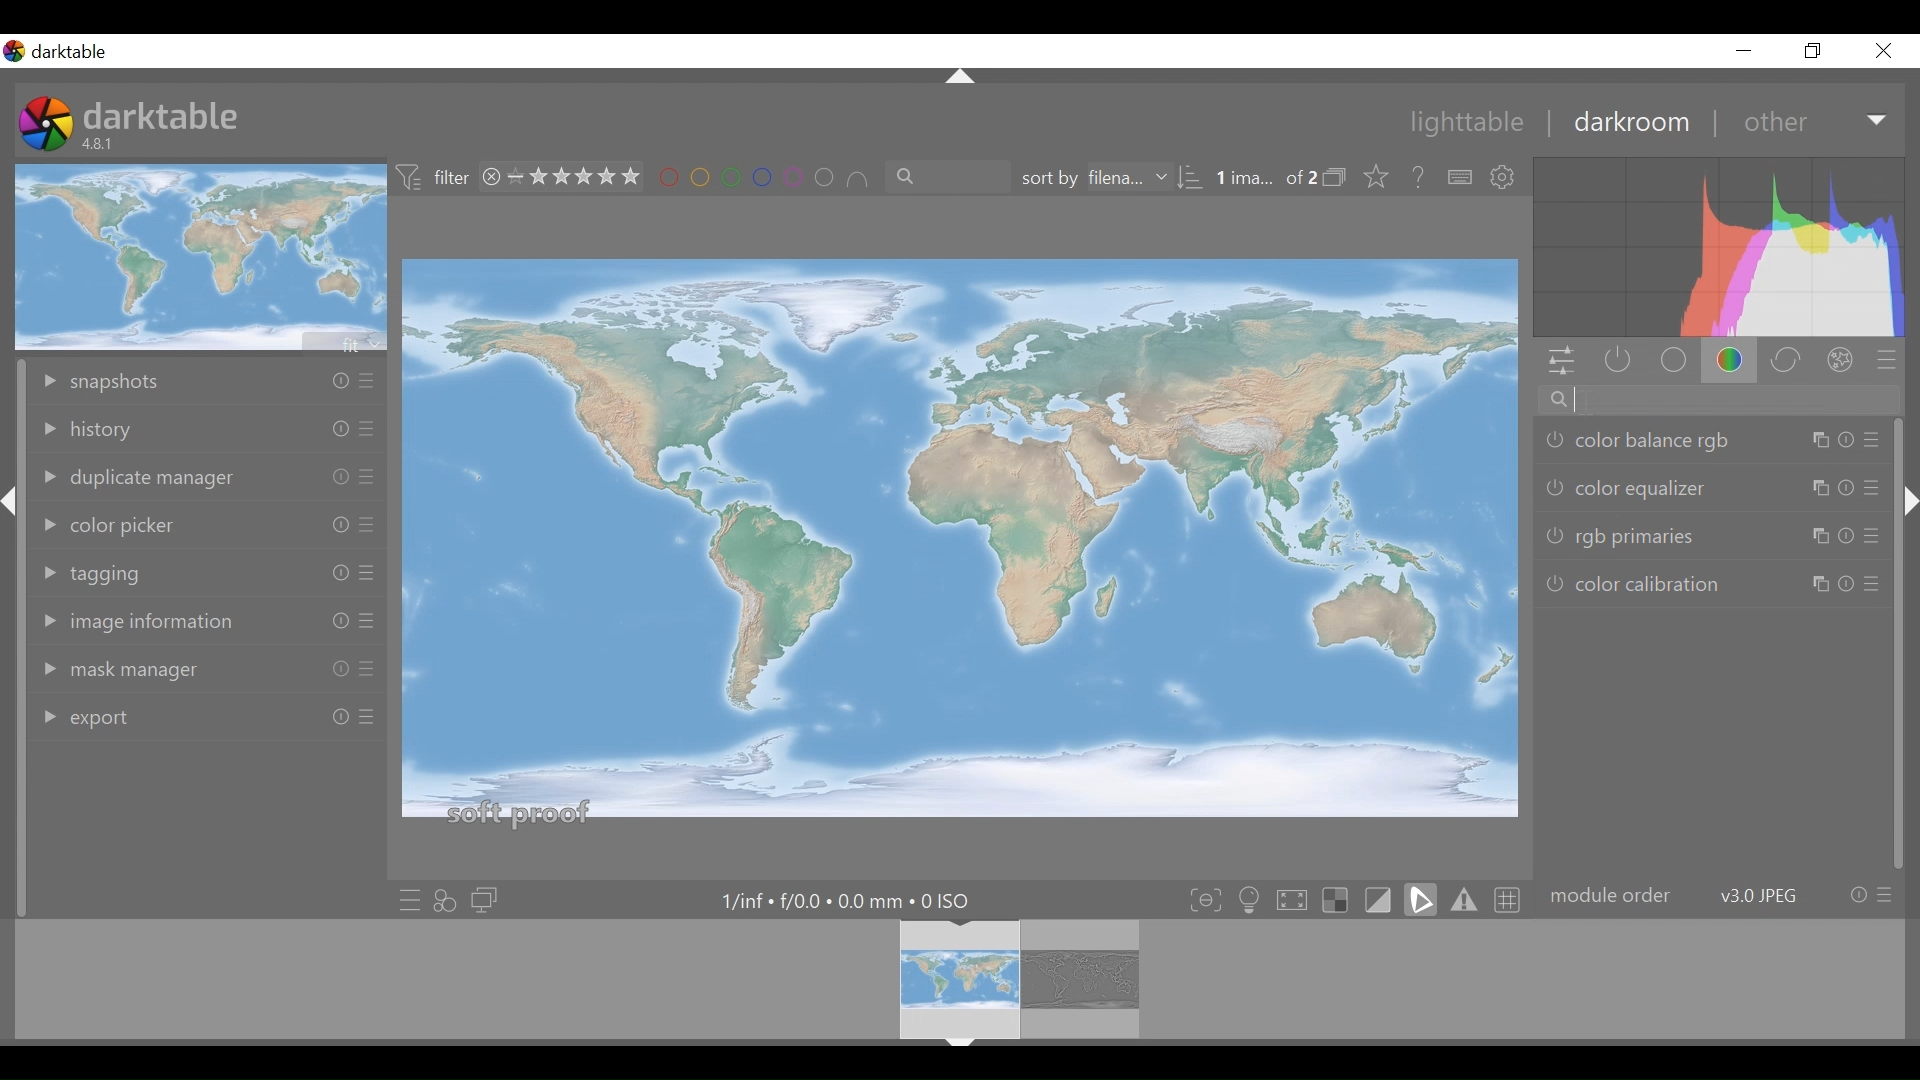 The image size is (1920, 1080). Describe the element at coordinates (1107, 175) in the screenshot. I see `sort by filename` at that location.